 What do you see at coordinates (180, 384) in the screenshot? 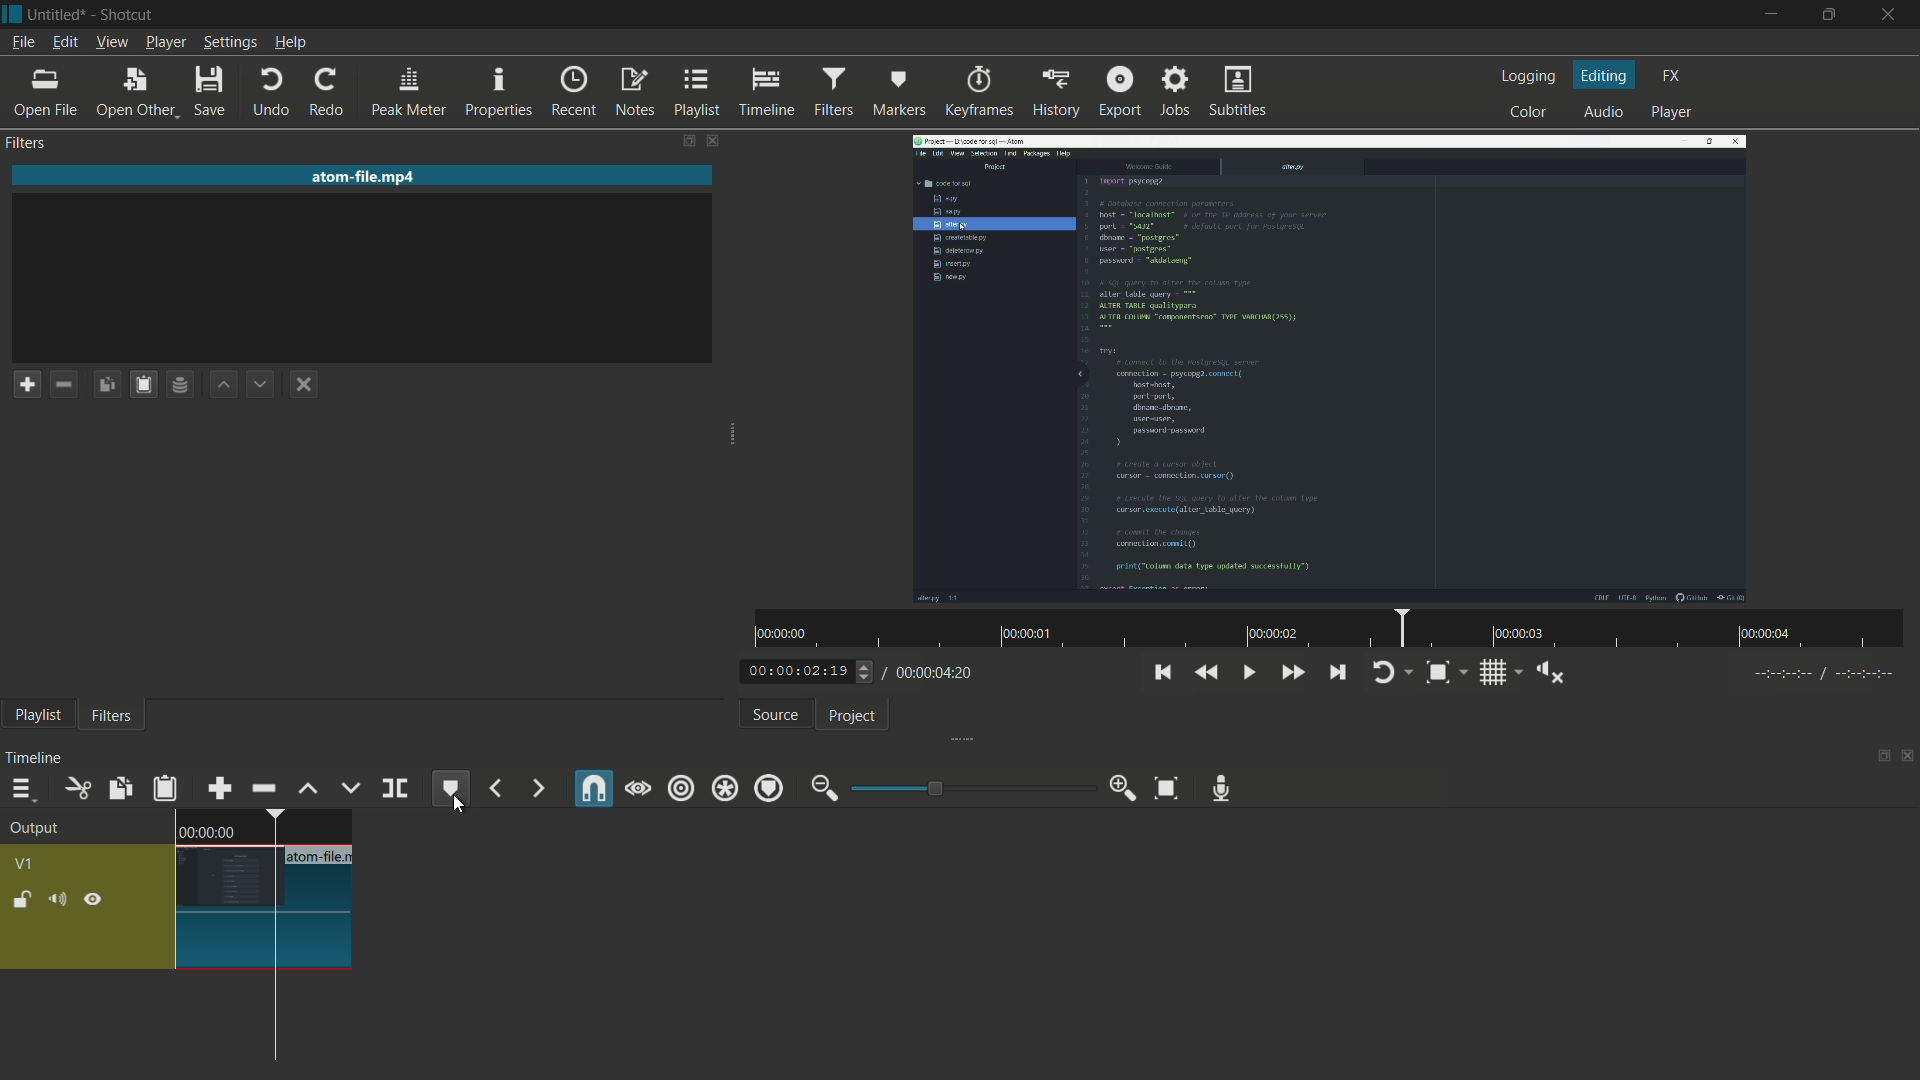
I see `save filter set` at bounding box center [180, 384].